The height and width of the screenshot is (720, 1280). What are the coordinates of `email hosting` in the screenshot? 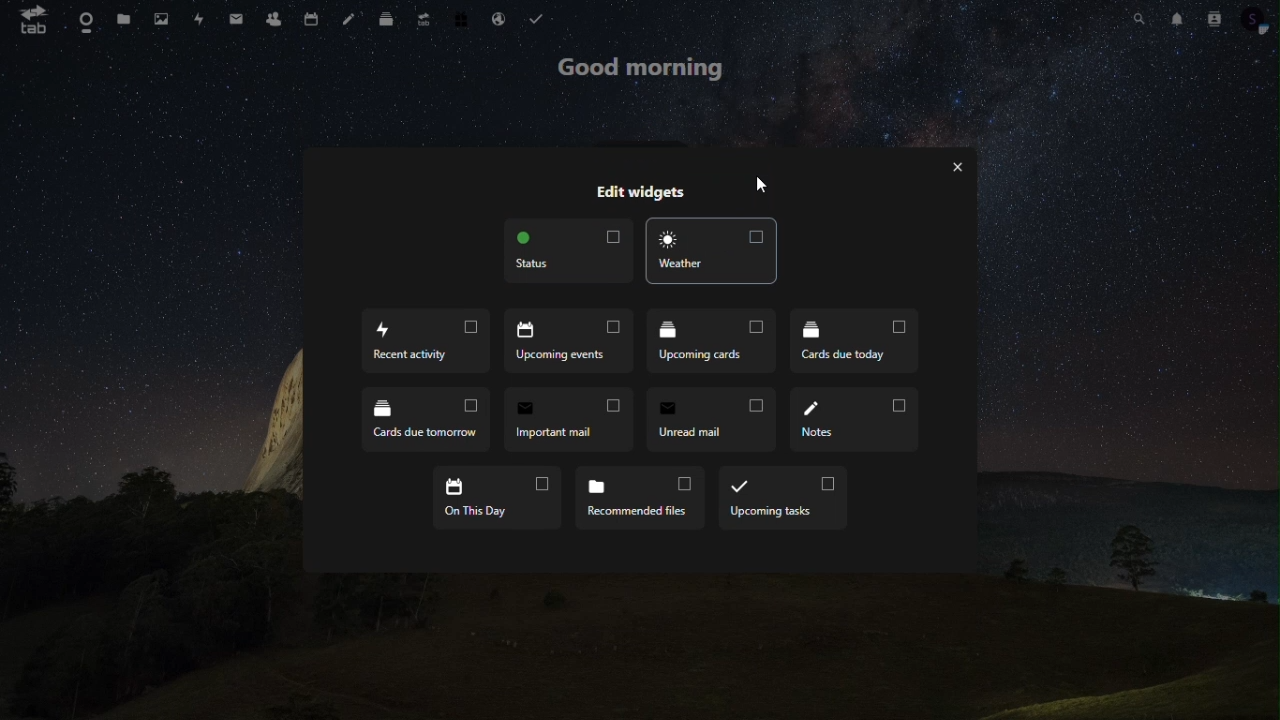 It's located at (501, 18).